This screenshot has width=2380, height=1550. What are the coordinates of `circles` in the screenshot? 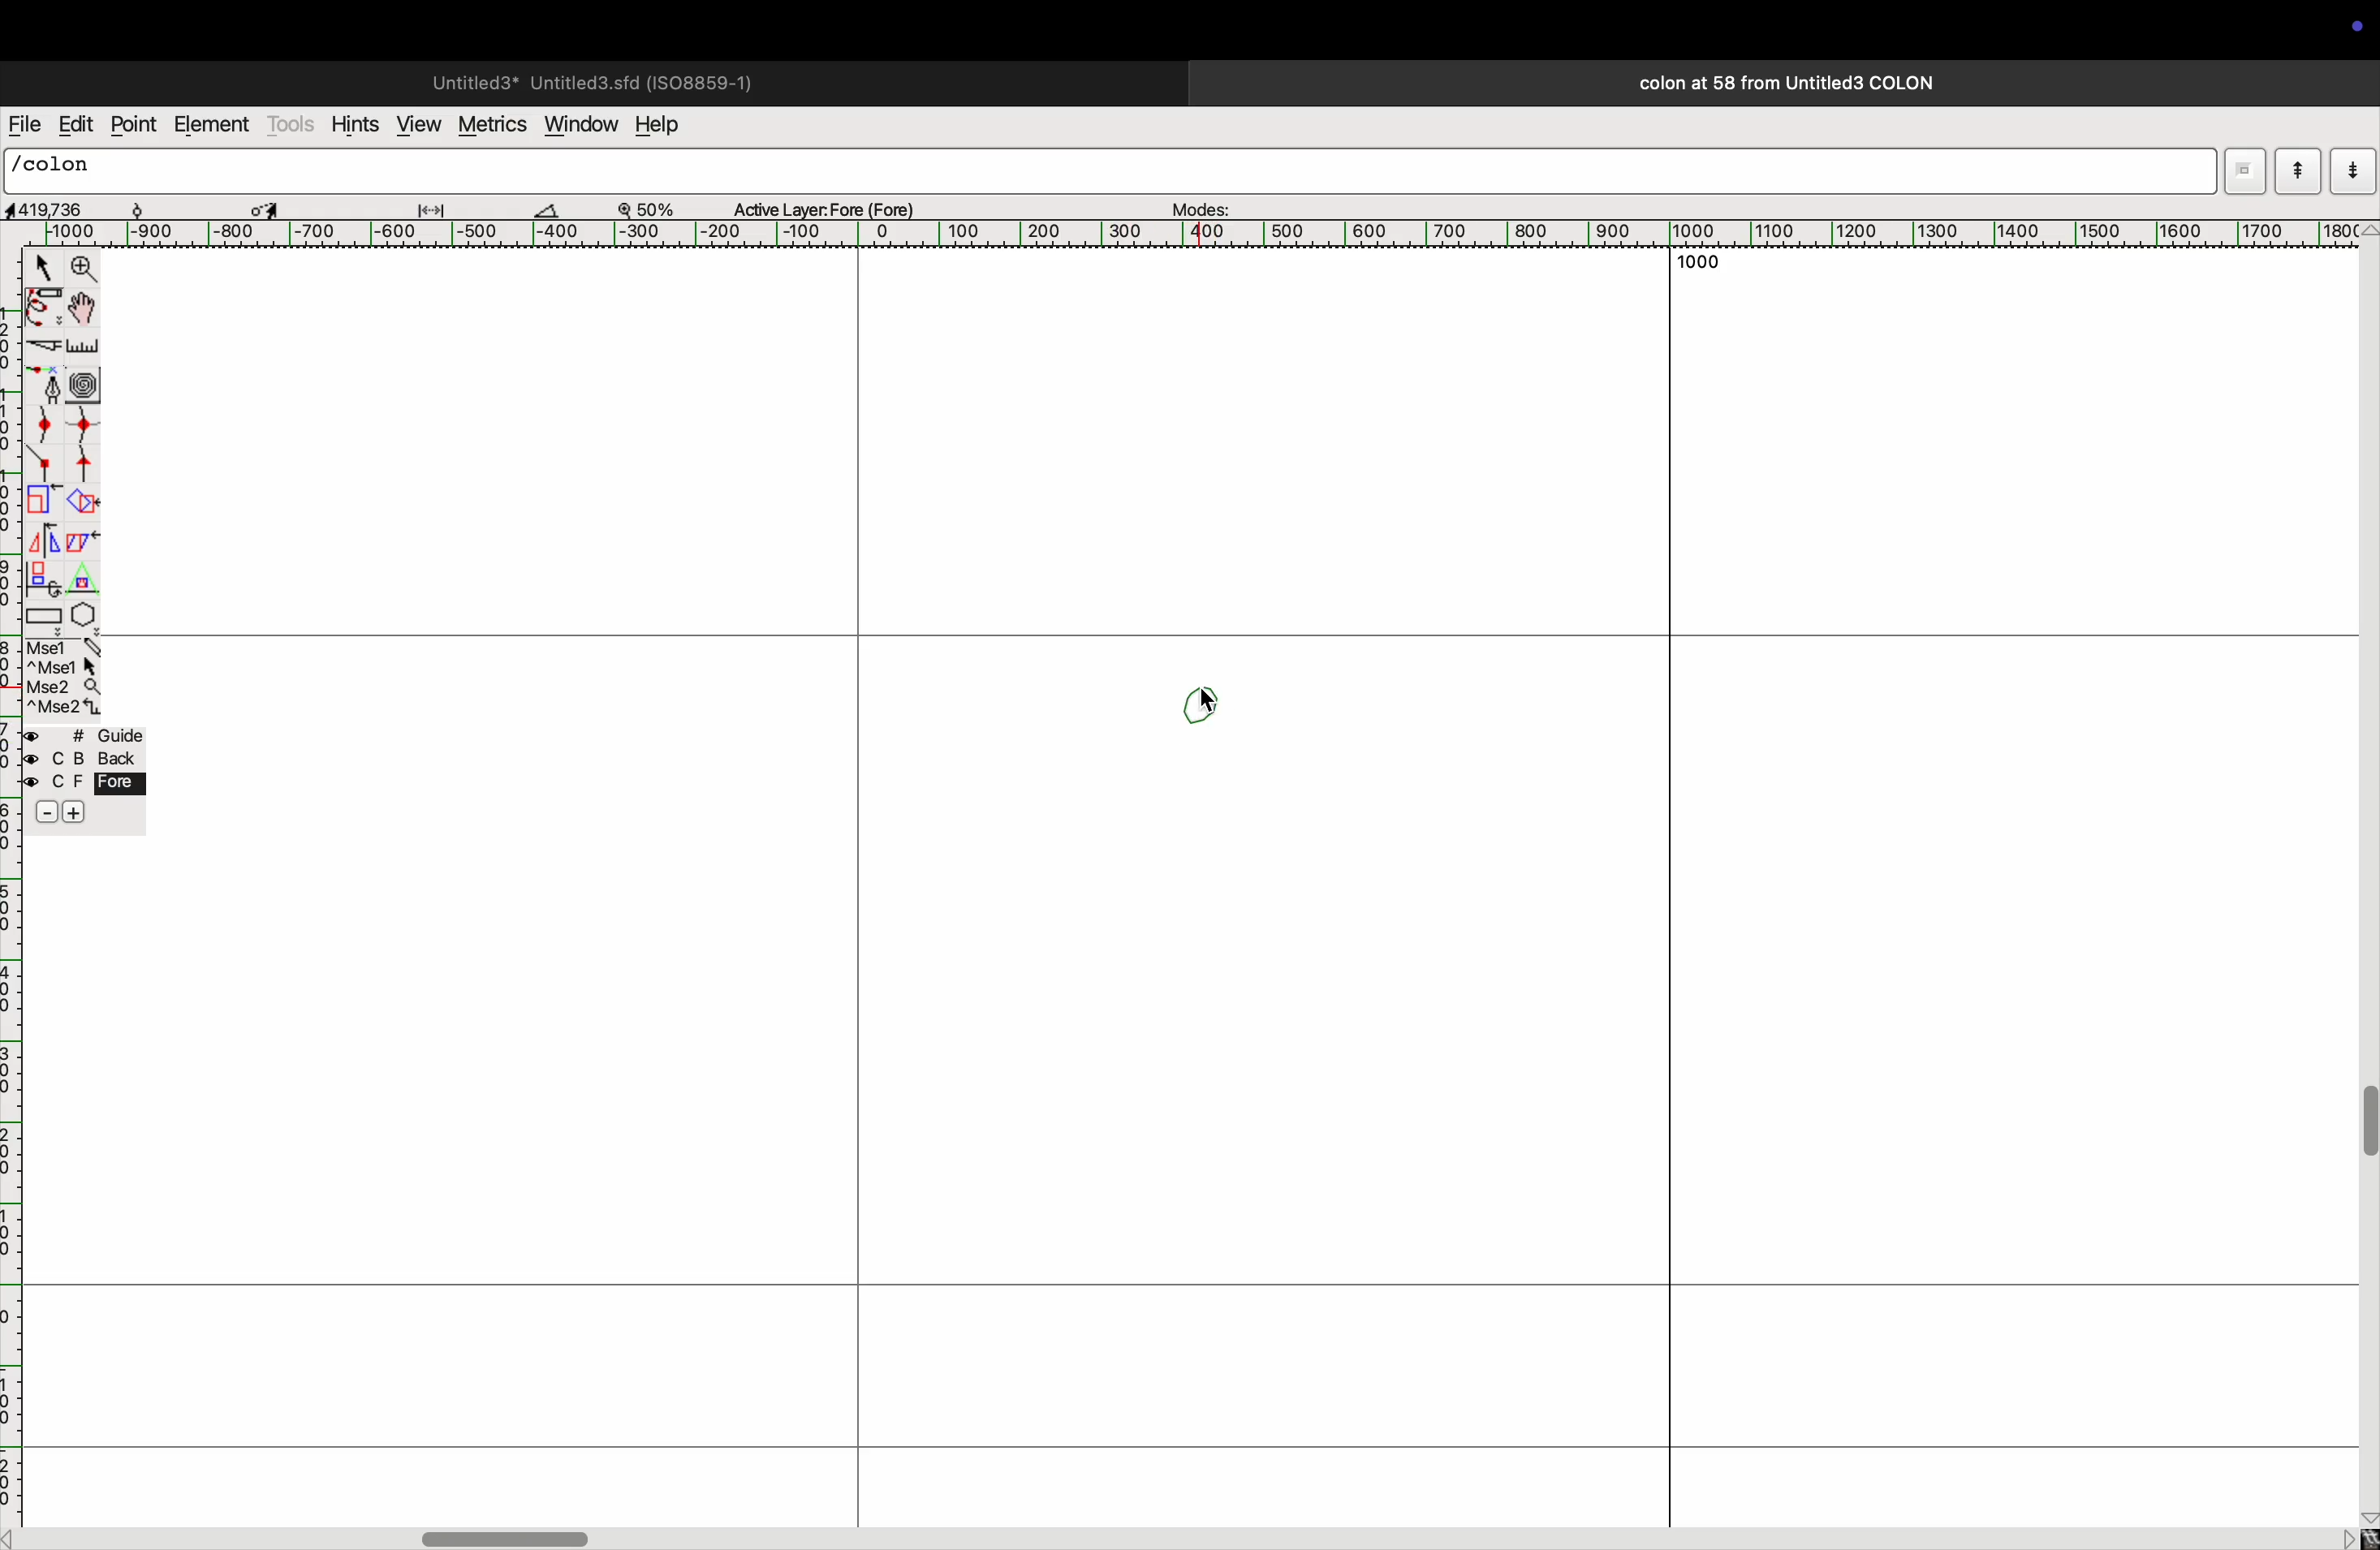 It's located at (88, 381).